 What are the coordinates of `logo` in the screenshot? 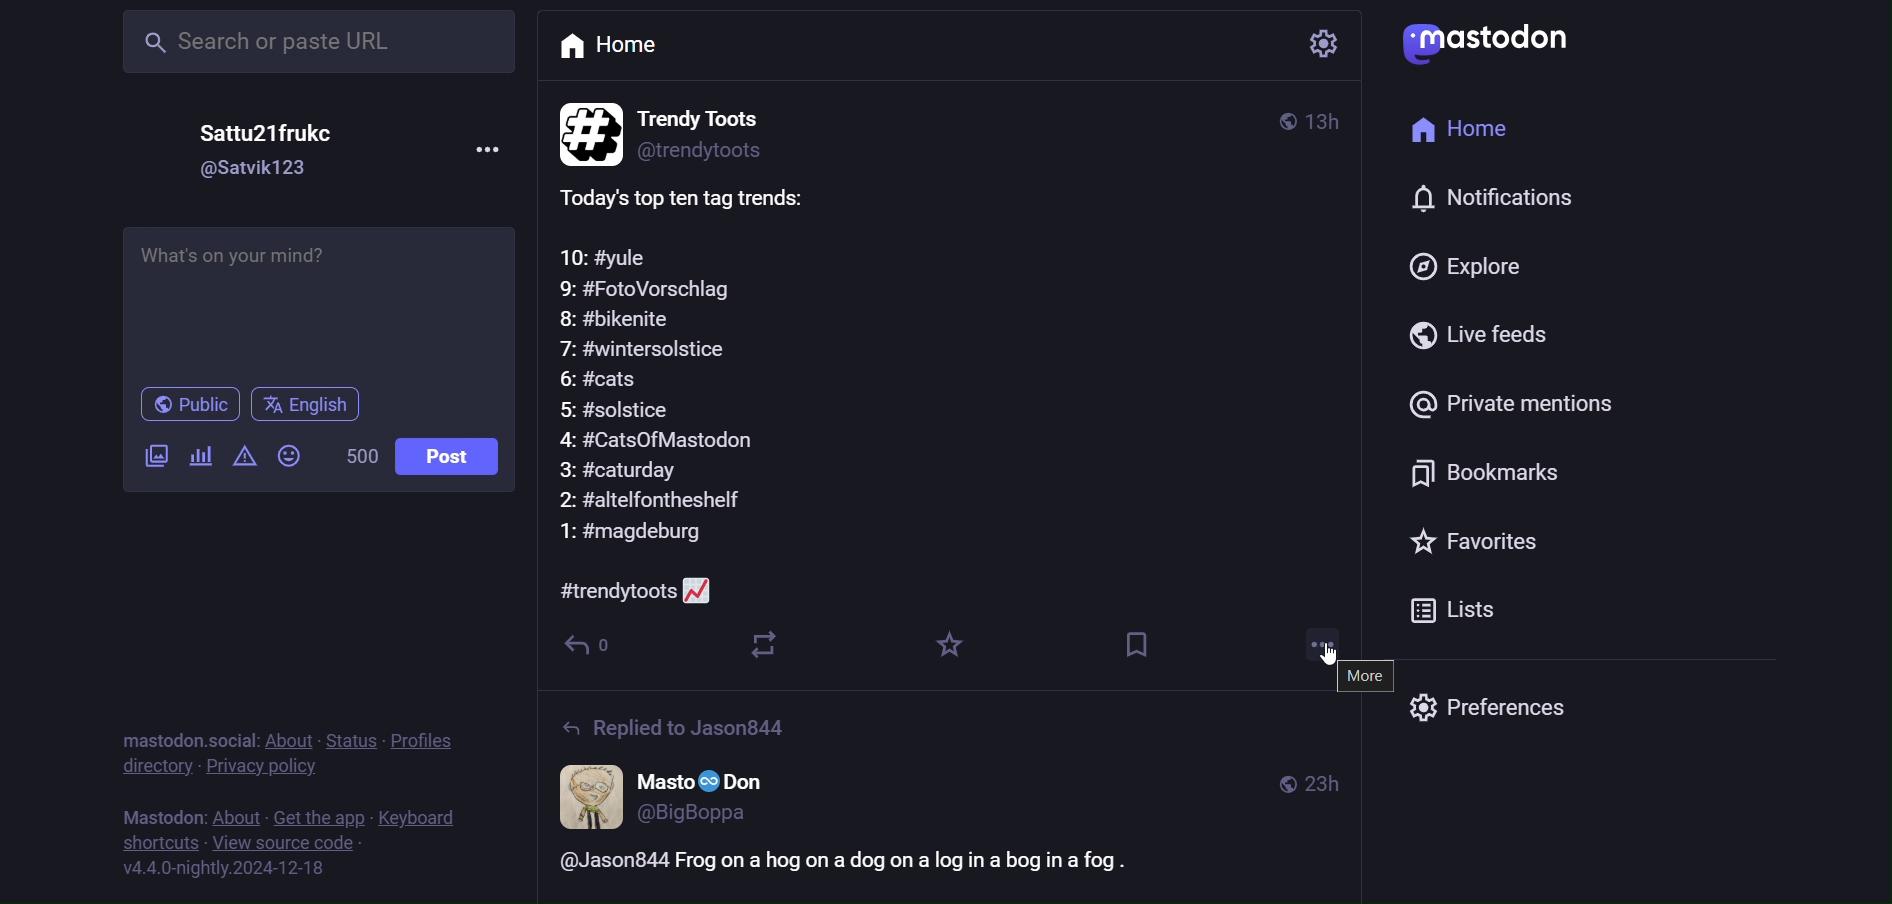 It's located at (1501, 46).